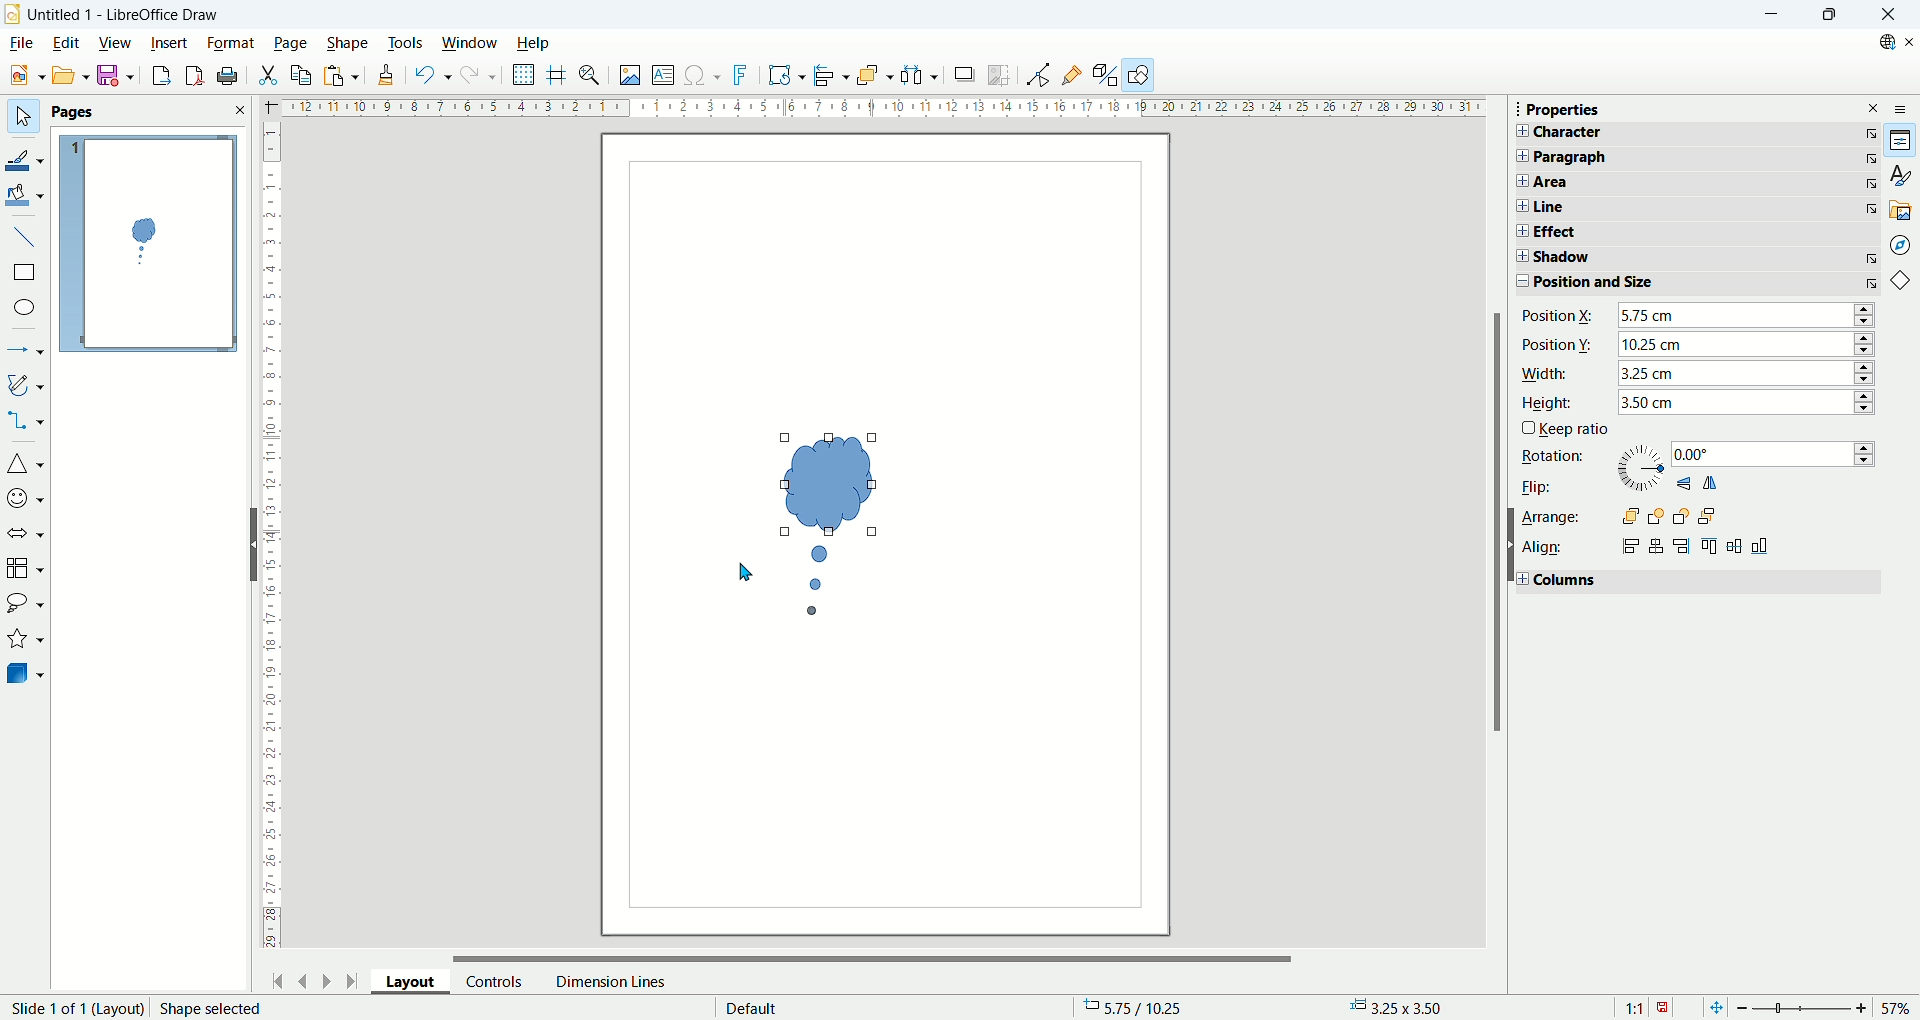 Image resolution: width=1920 pixels, height=1020 pixels. I want to click on fill color, so click(26, 194).